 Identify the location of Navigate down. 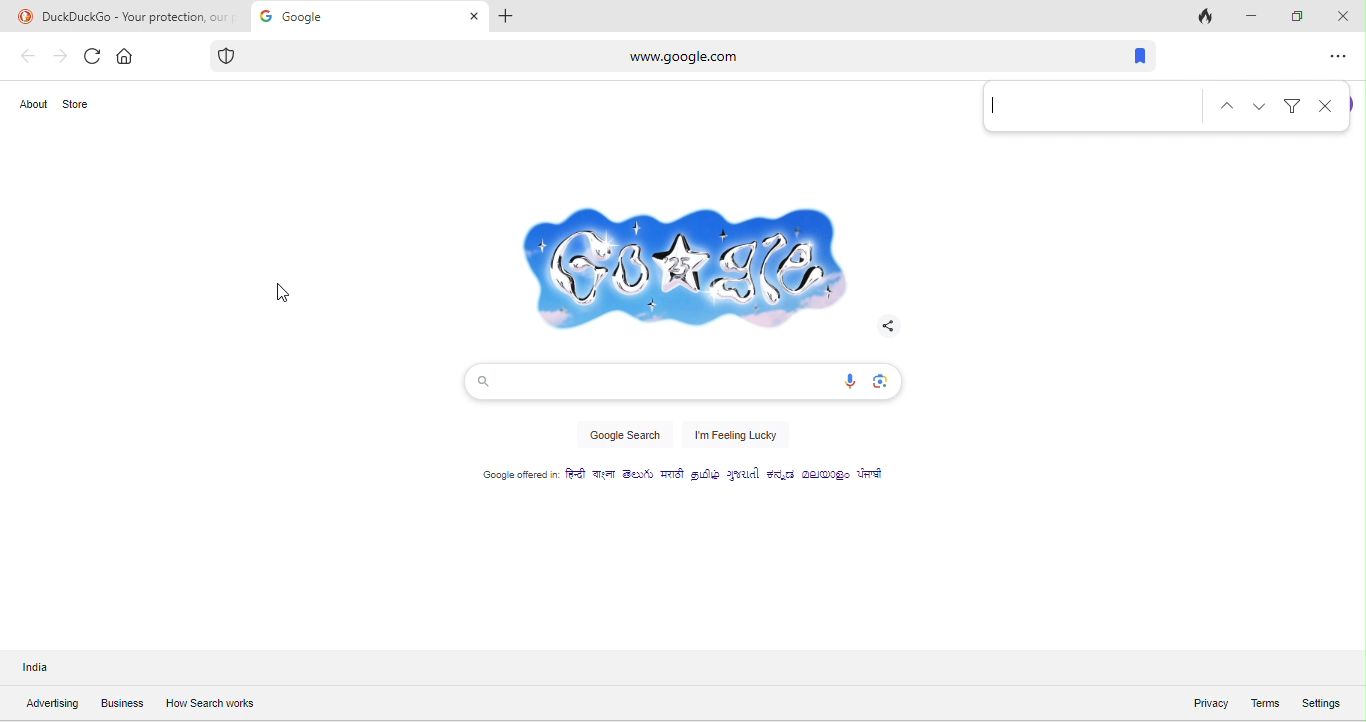
(1261, 105).